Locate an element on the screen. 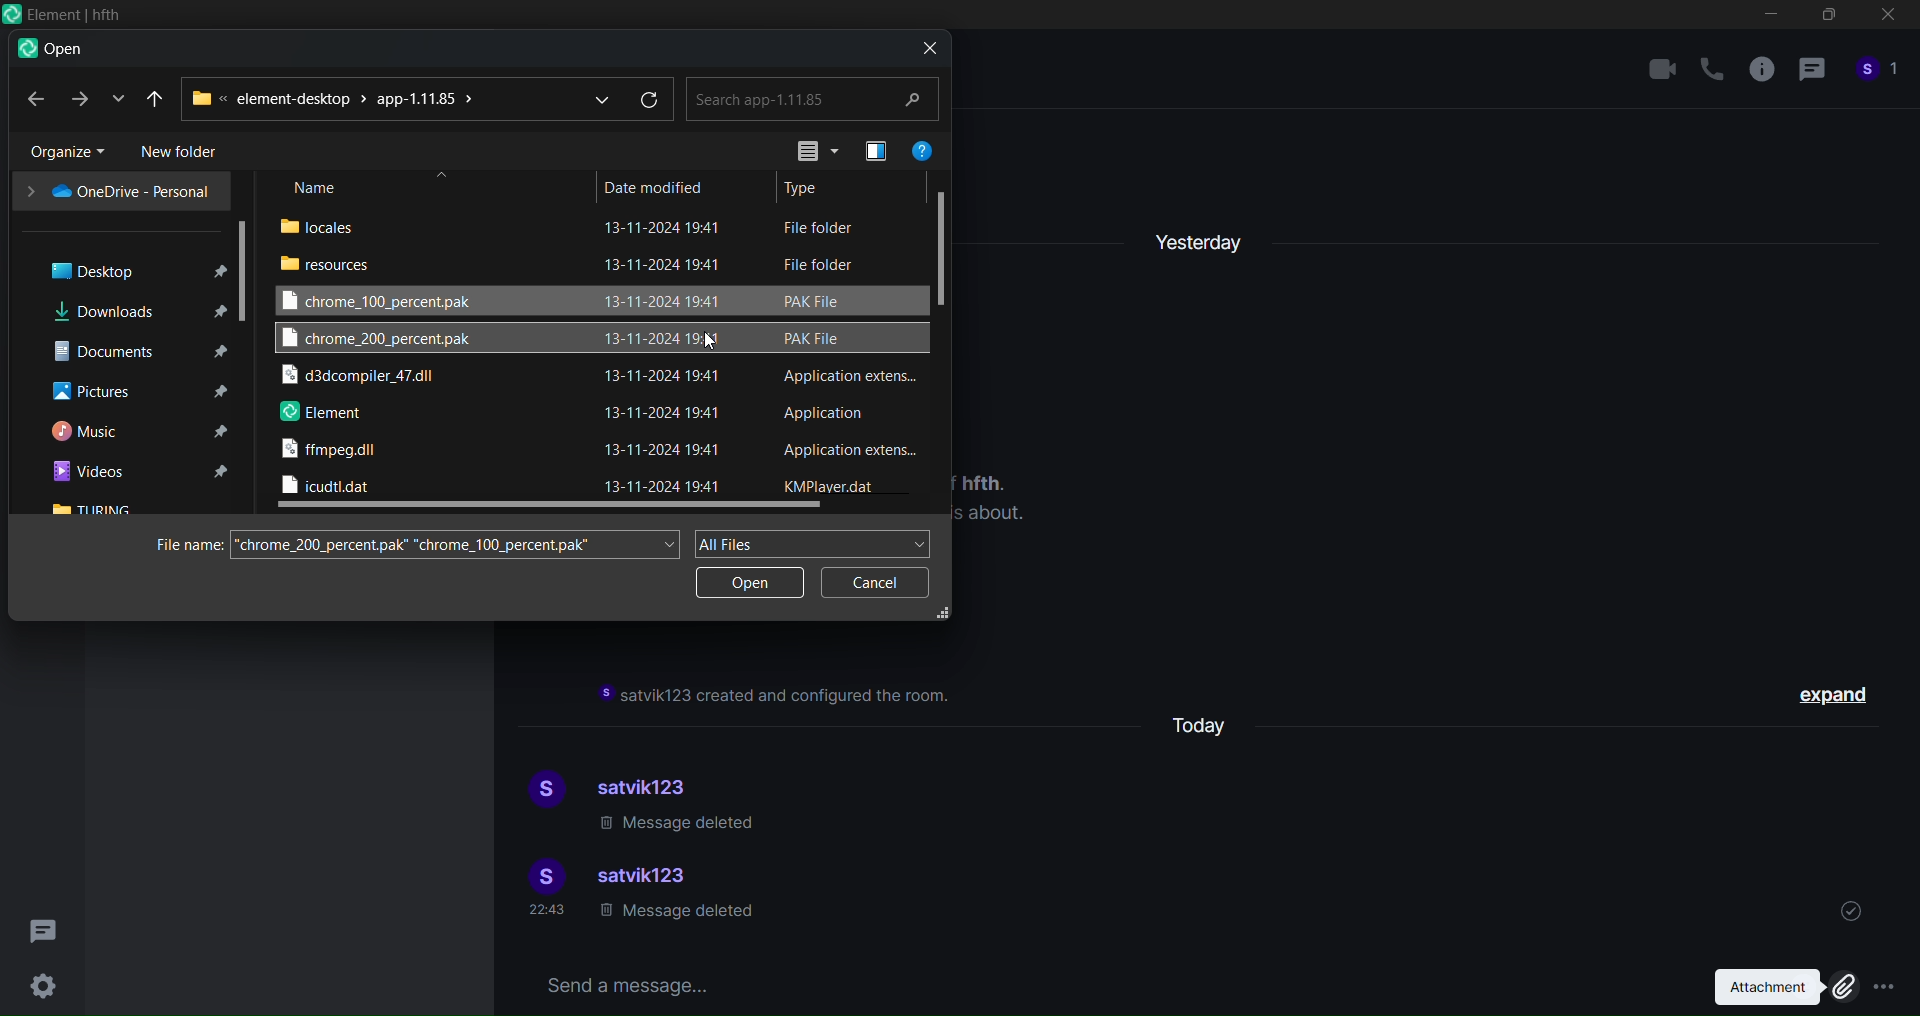 The height and width of the screenshot is (1016, 1920). locales is located at coordinates (326, 225).